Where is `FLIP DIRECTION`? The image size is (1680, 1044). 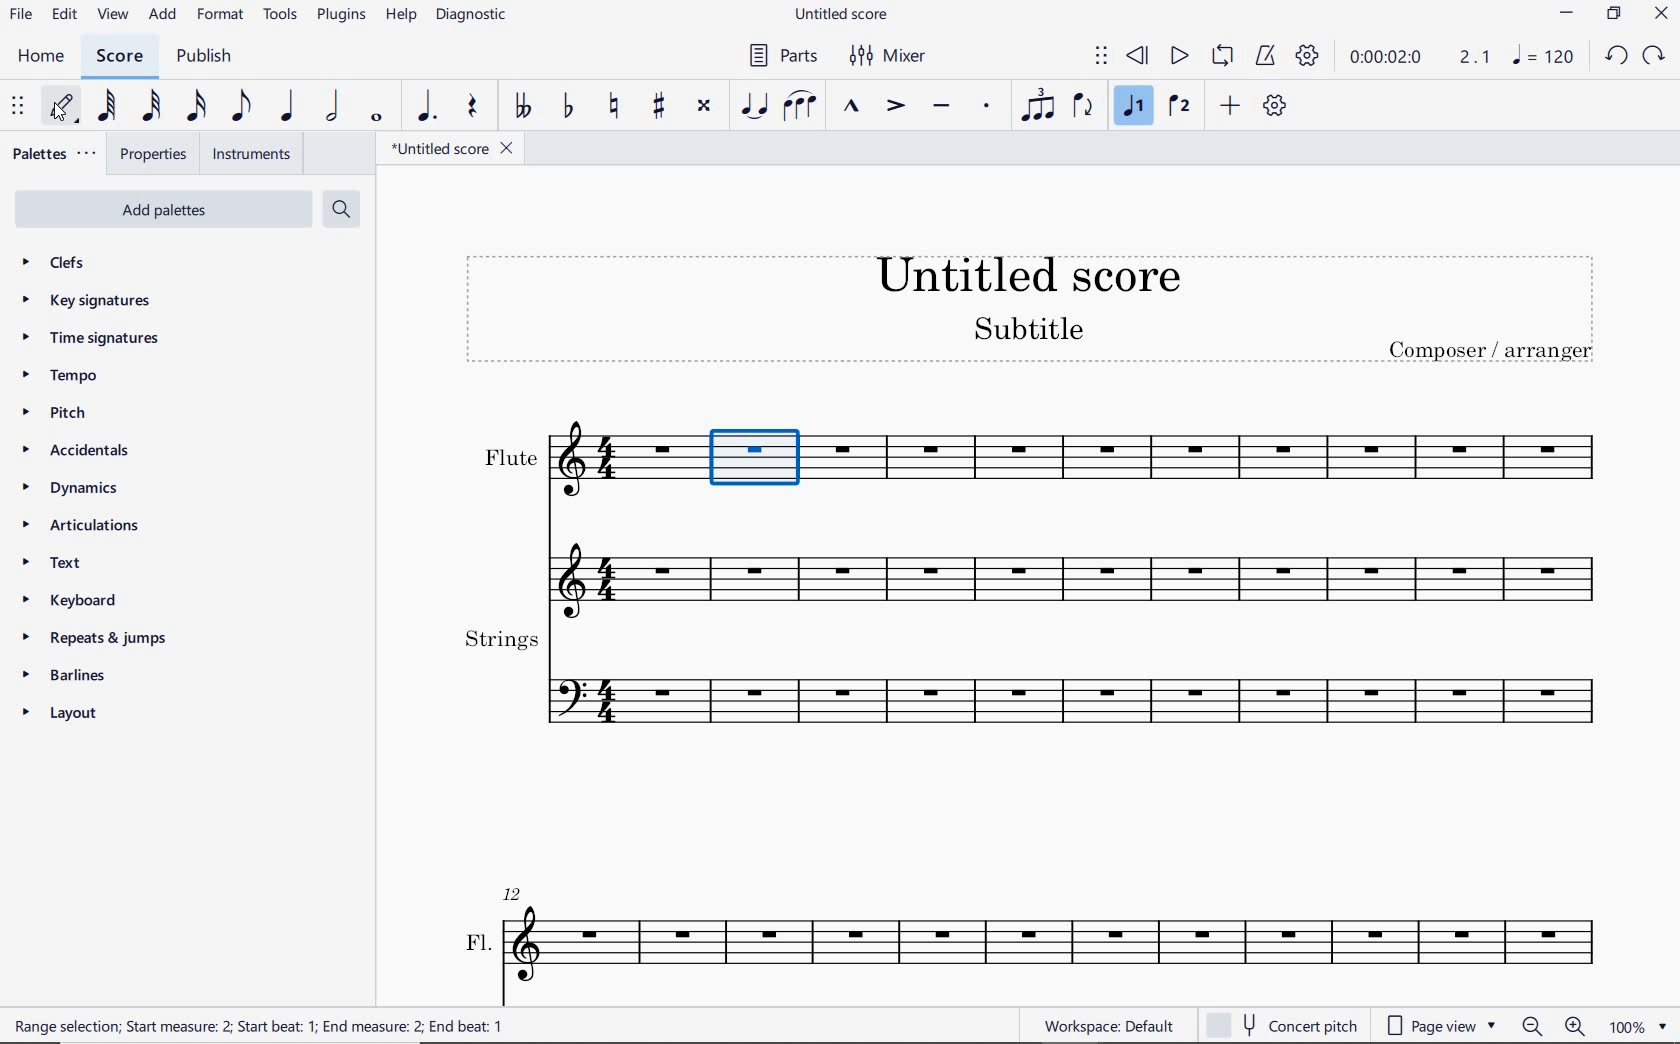
FLIP DIRECTION is located at coordinates (1083, 108).